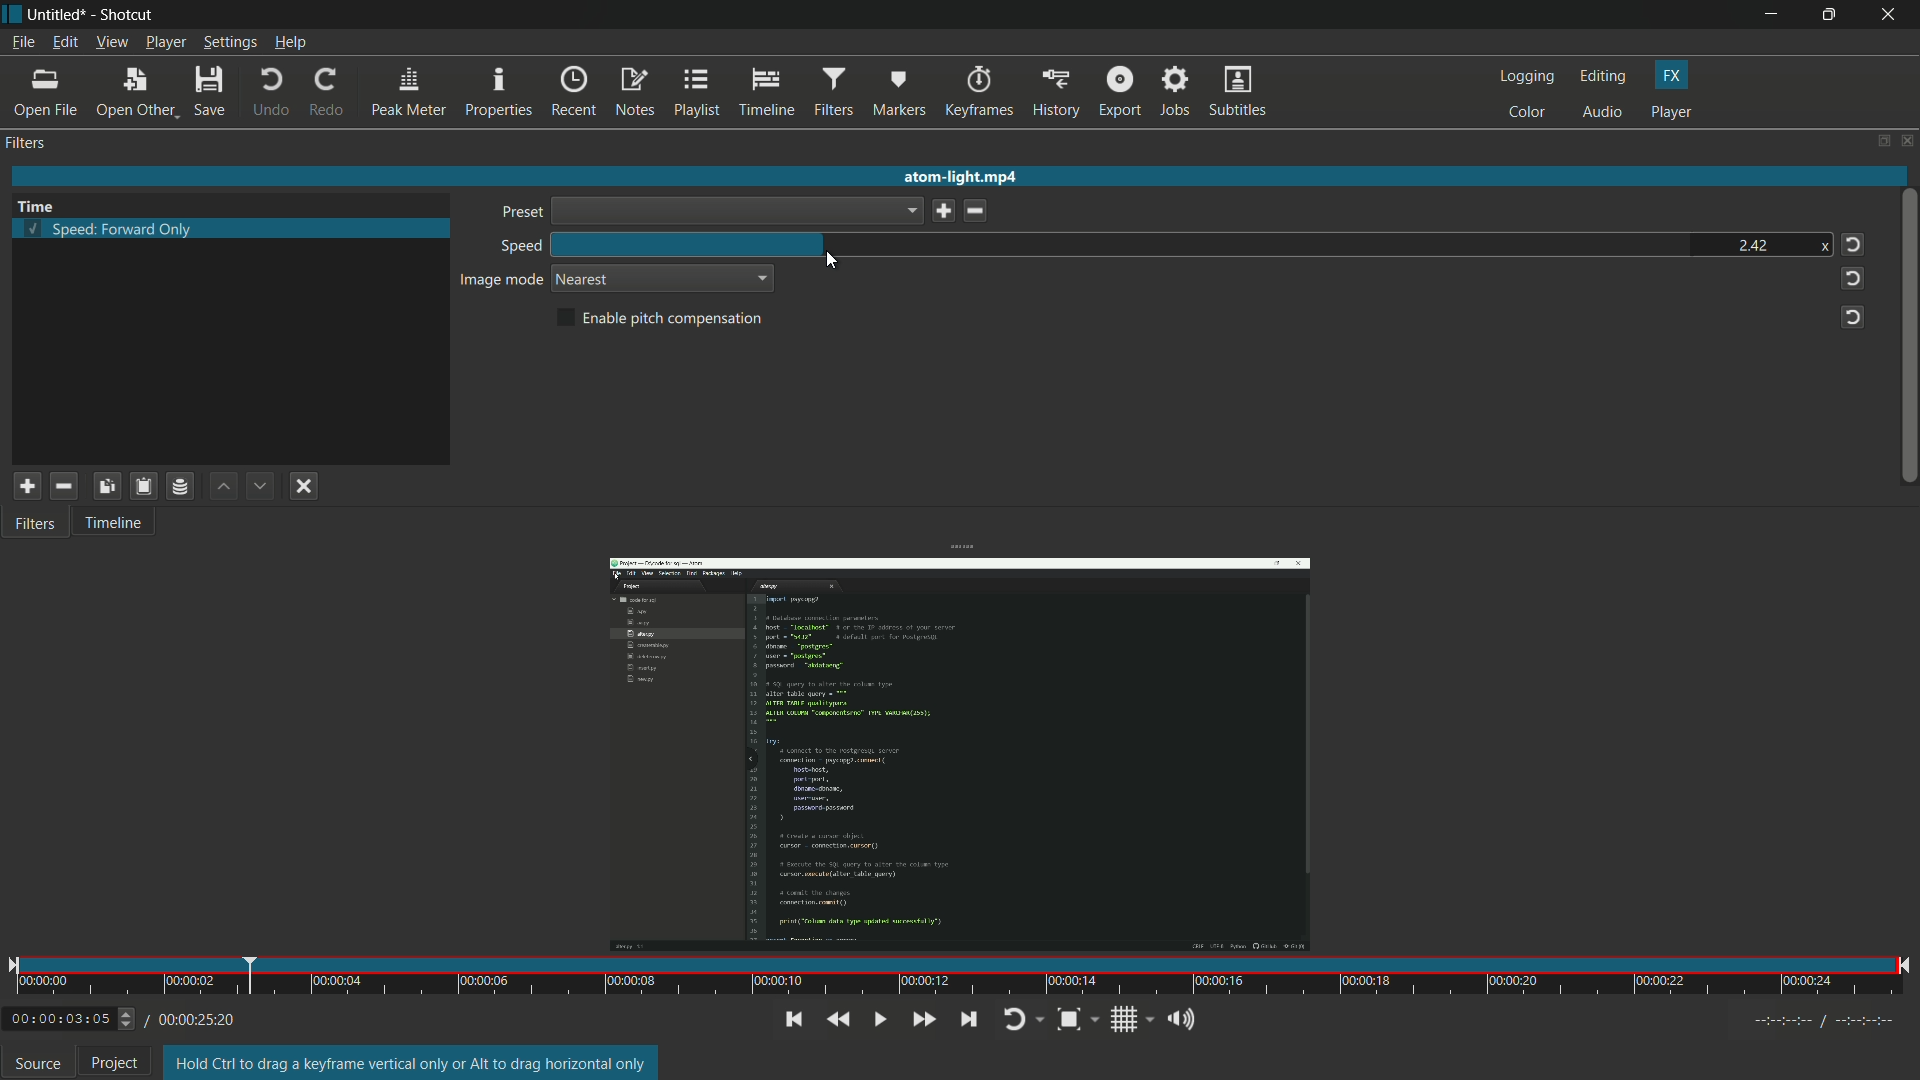 The width and height of the screenshot is (1920, 1080). Describe the element at coordinates (699, 93) in the screenshot. I see `playlist` at that location.